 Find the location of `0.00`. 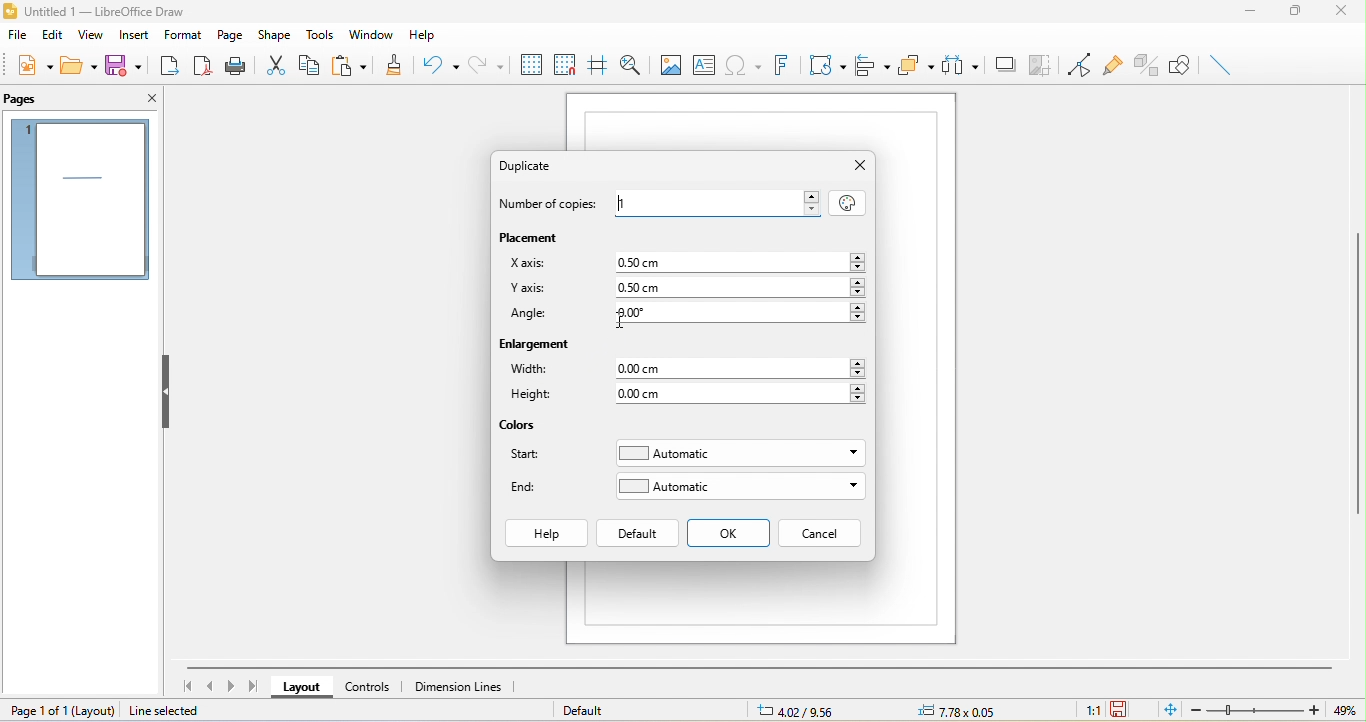

0.00 is located at coordinates (736, 313).